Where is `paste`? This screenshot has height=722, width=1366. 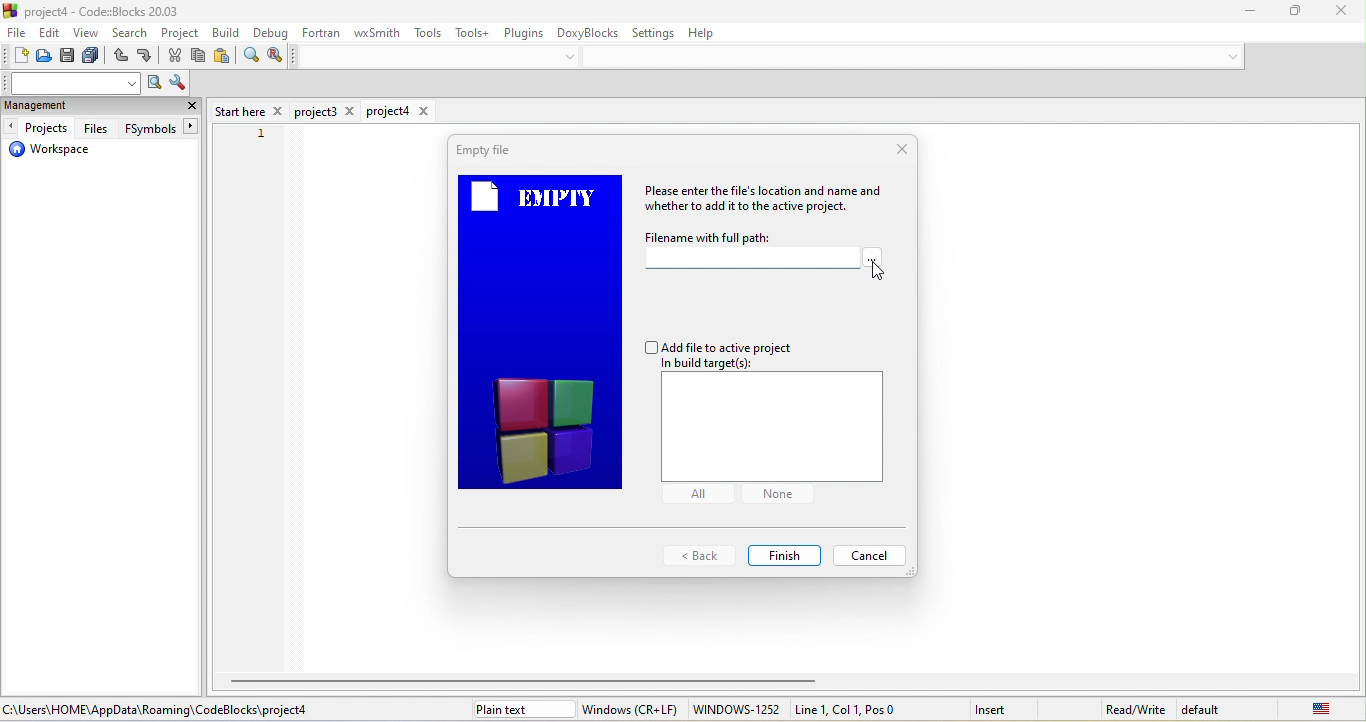 paste is located at coordinates (223, 58).